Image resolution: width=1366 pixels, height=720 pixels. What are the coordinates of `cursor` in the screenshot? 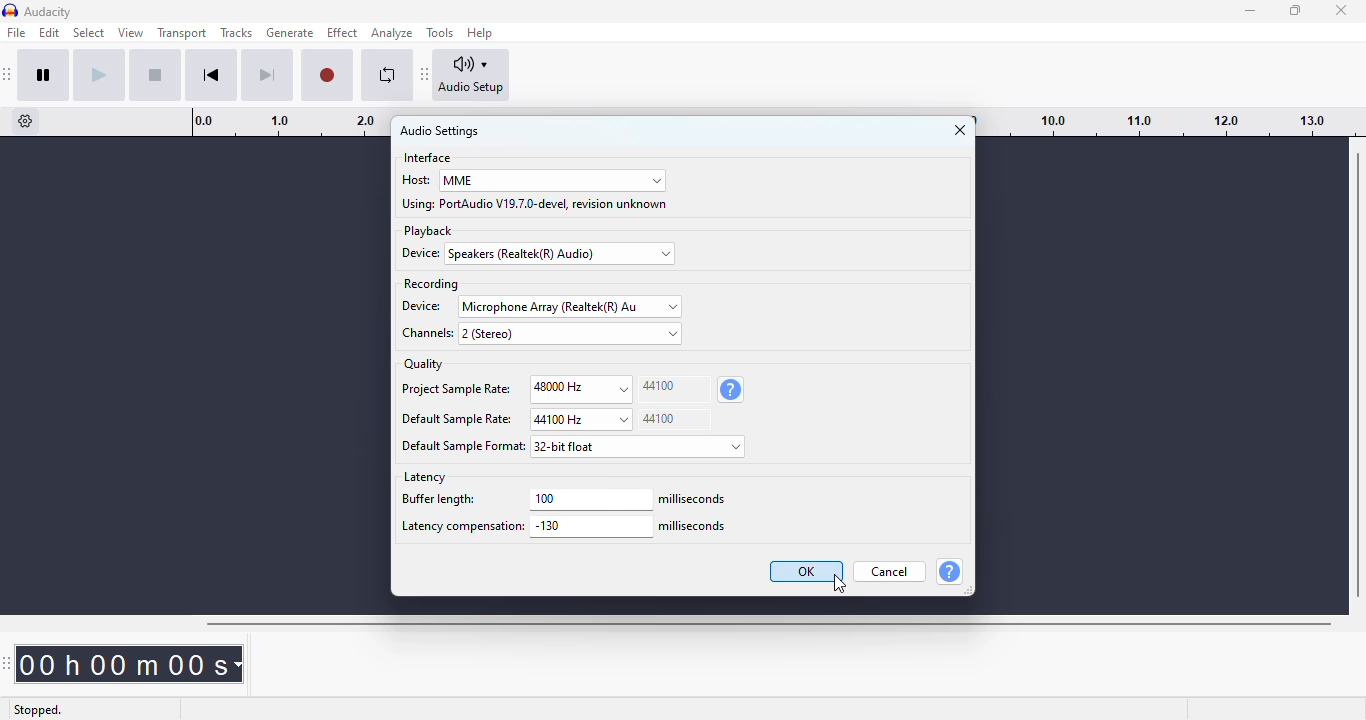 It's located at (839, 584).